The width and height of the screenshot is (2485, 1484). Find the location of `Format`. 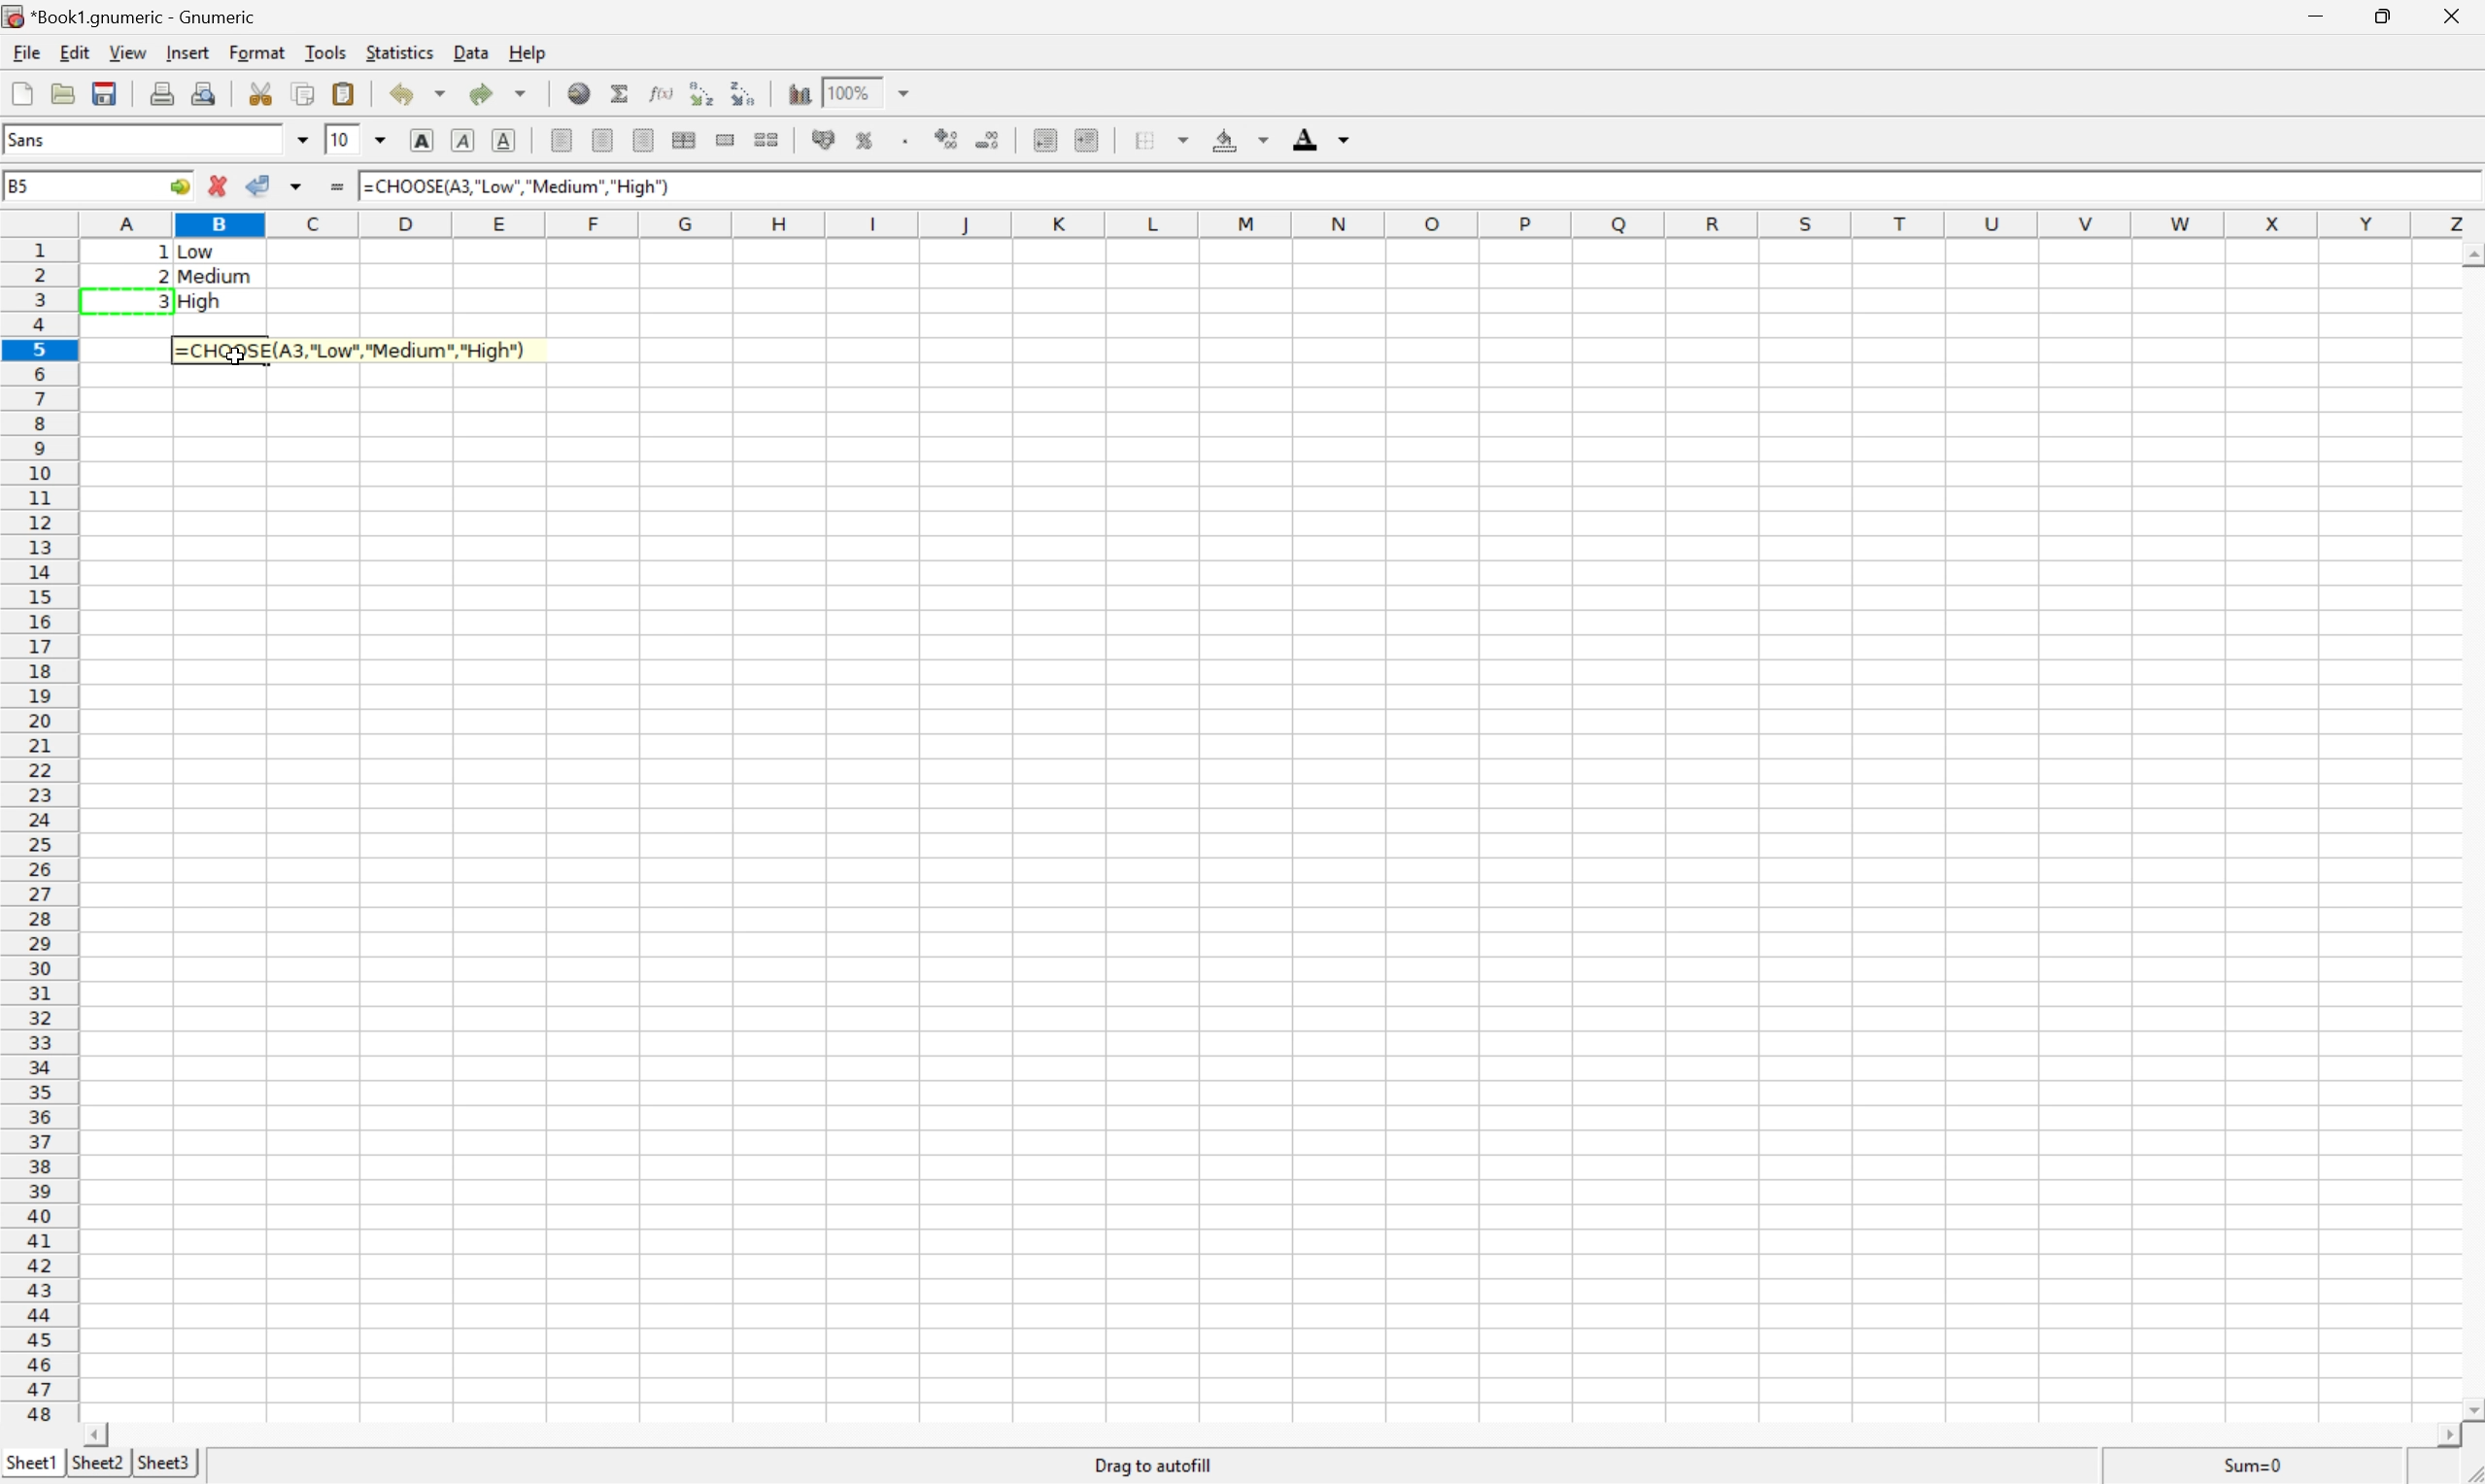

Format is located at coordinates (258, 52).